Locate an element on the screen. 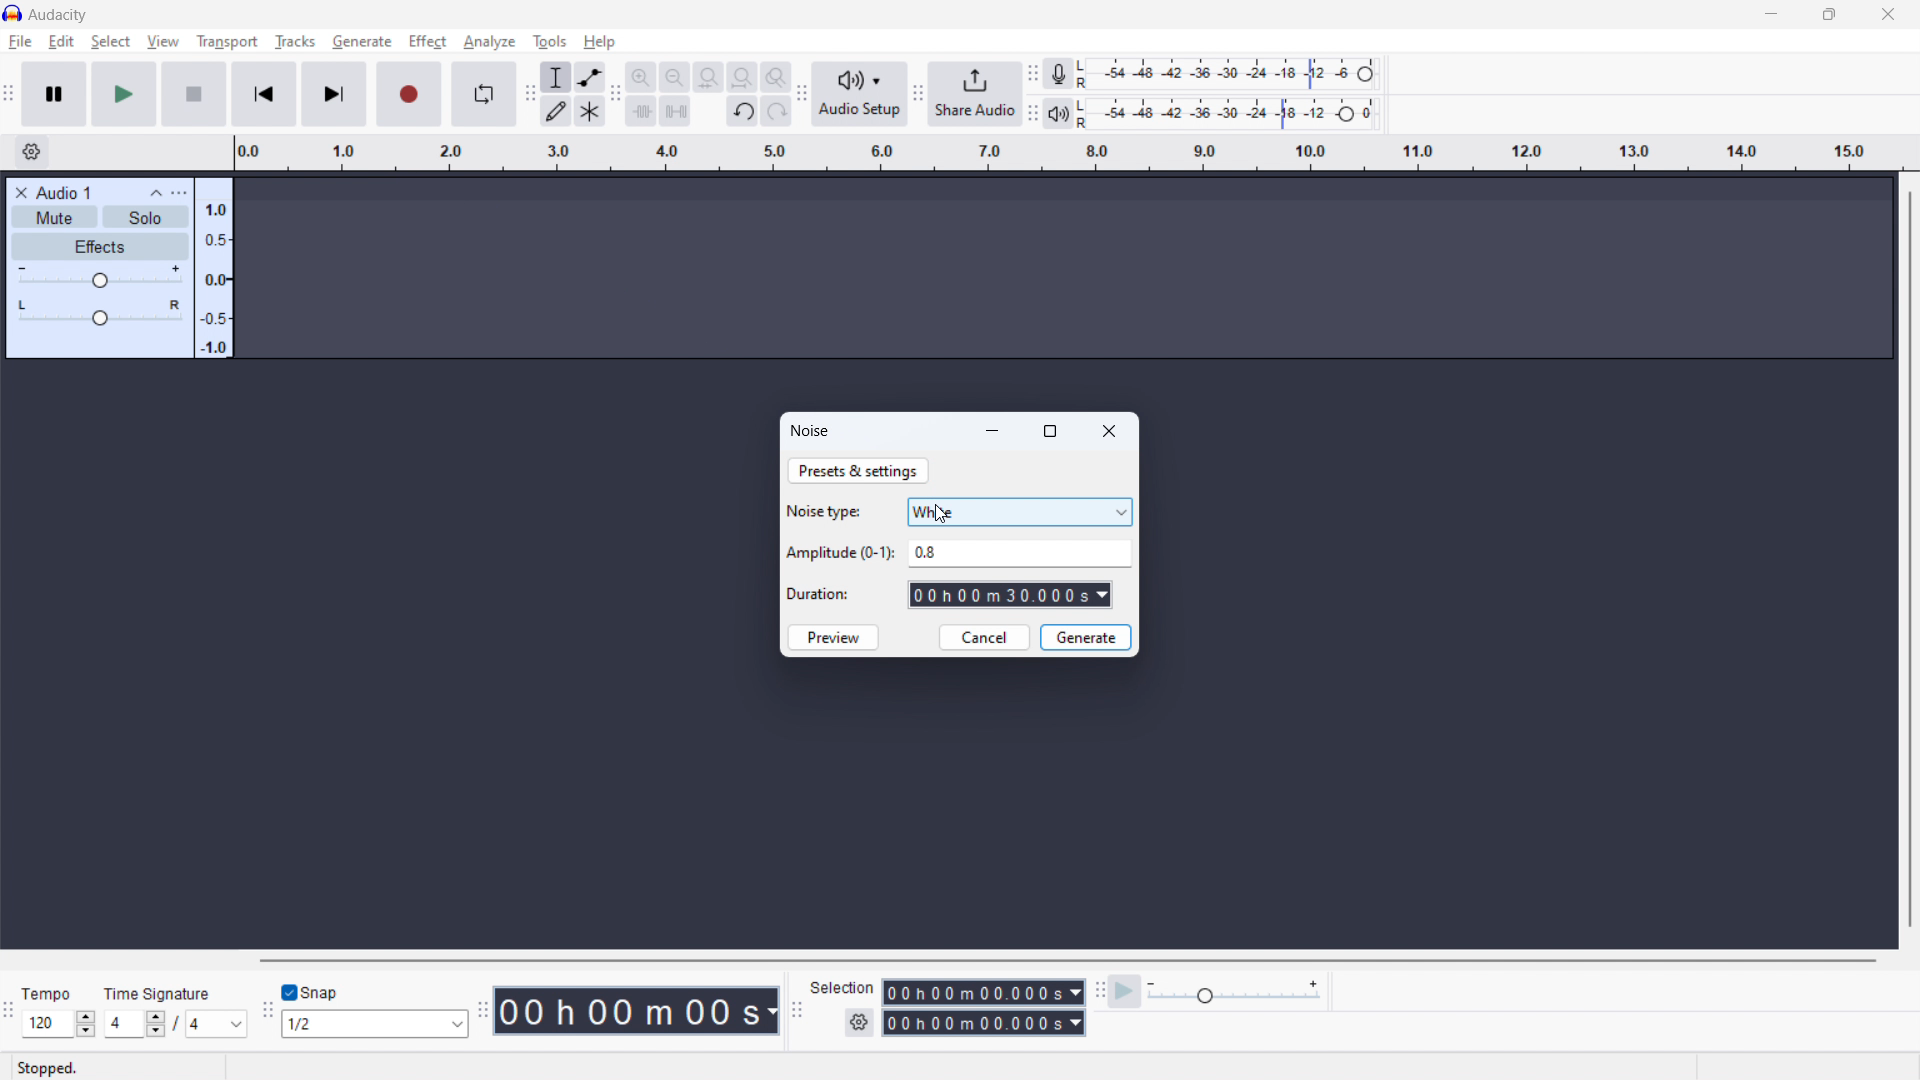 This screenshot has height=1080, width=1920. start time is located at coordinates (984, 992).